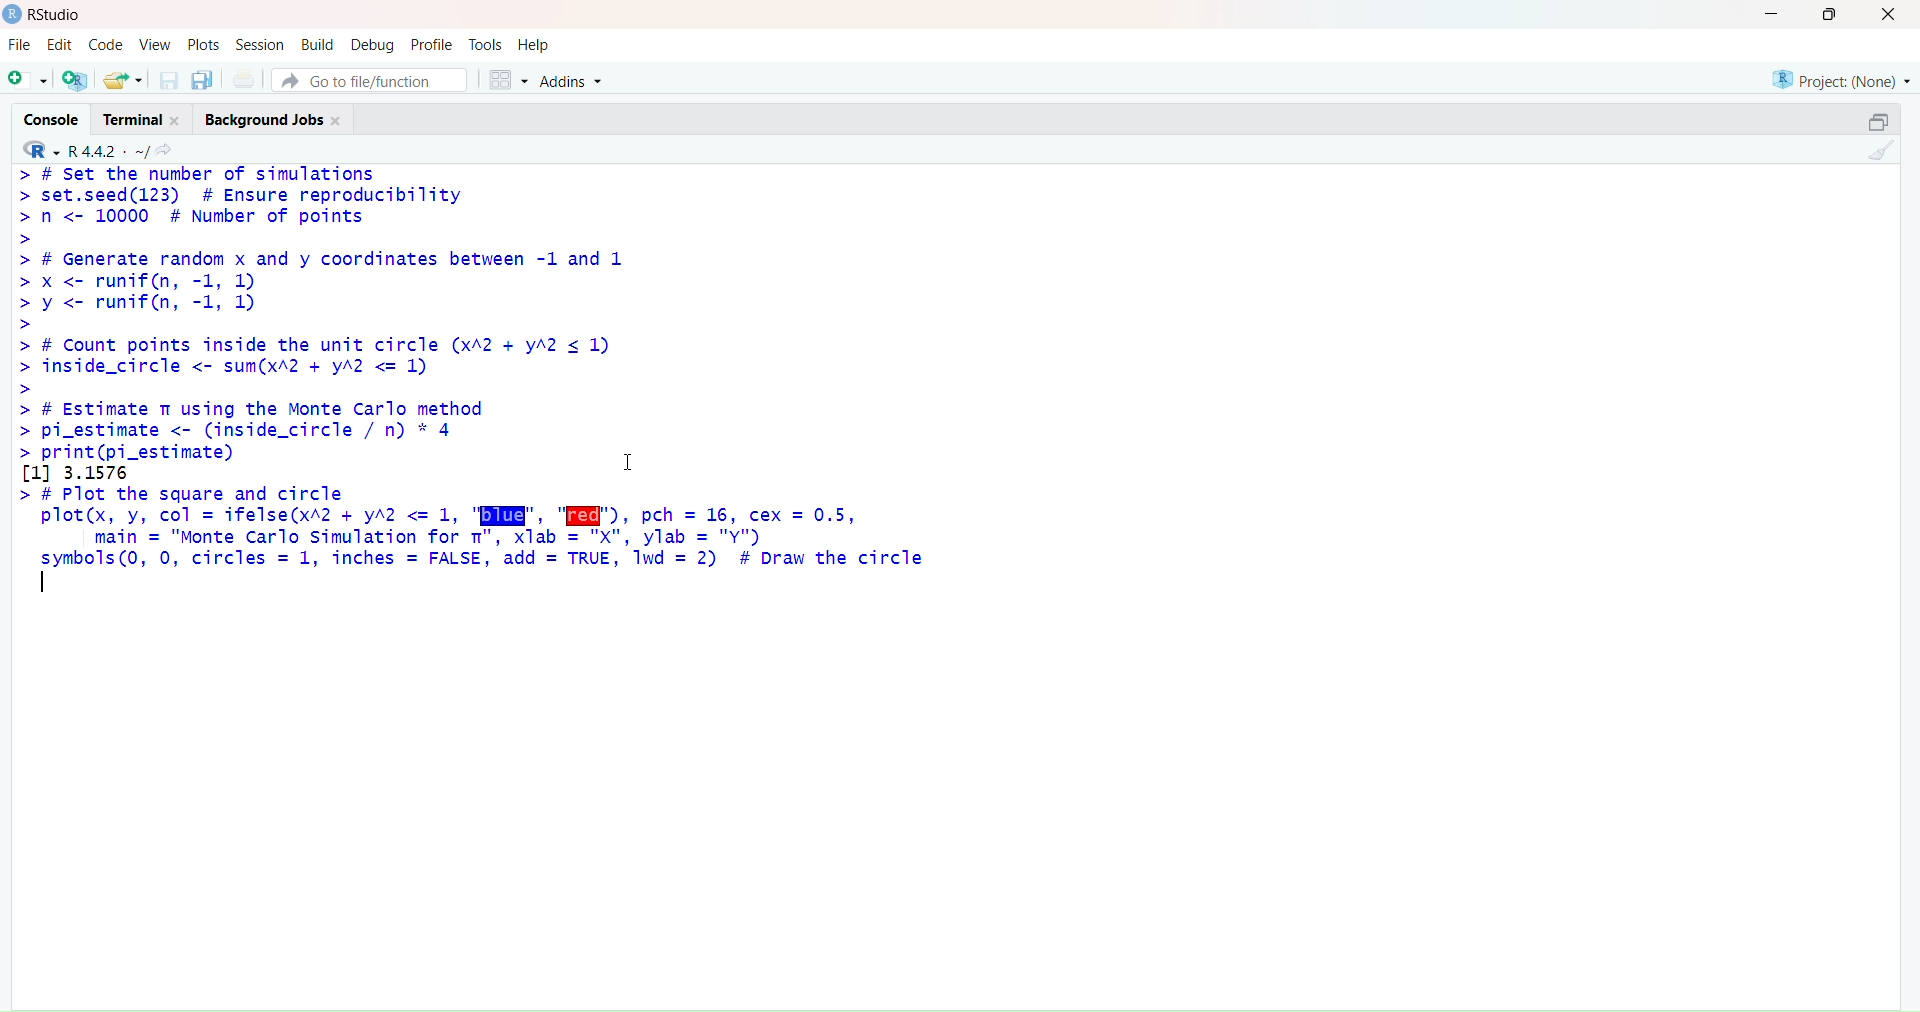 The image size is (1920, 1012). I want to click on View, so click(154, 42).